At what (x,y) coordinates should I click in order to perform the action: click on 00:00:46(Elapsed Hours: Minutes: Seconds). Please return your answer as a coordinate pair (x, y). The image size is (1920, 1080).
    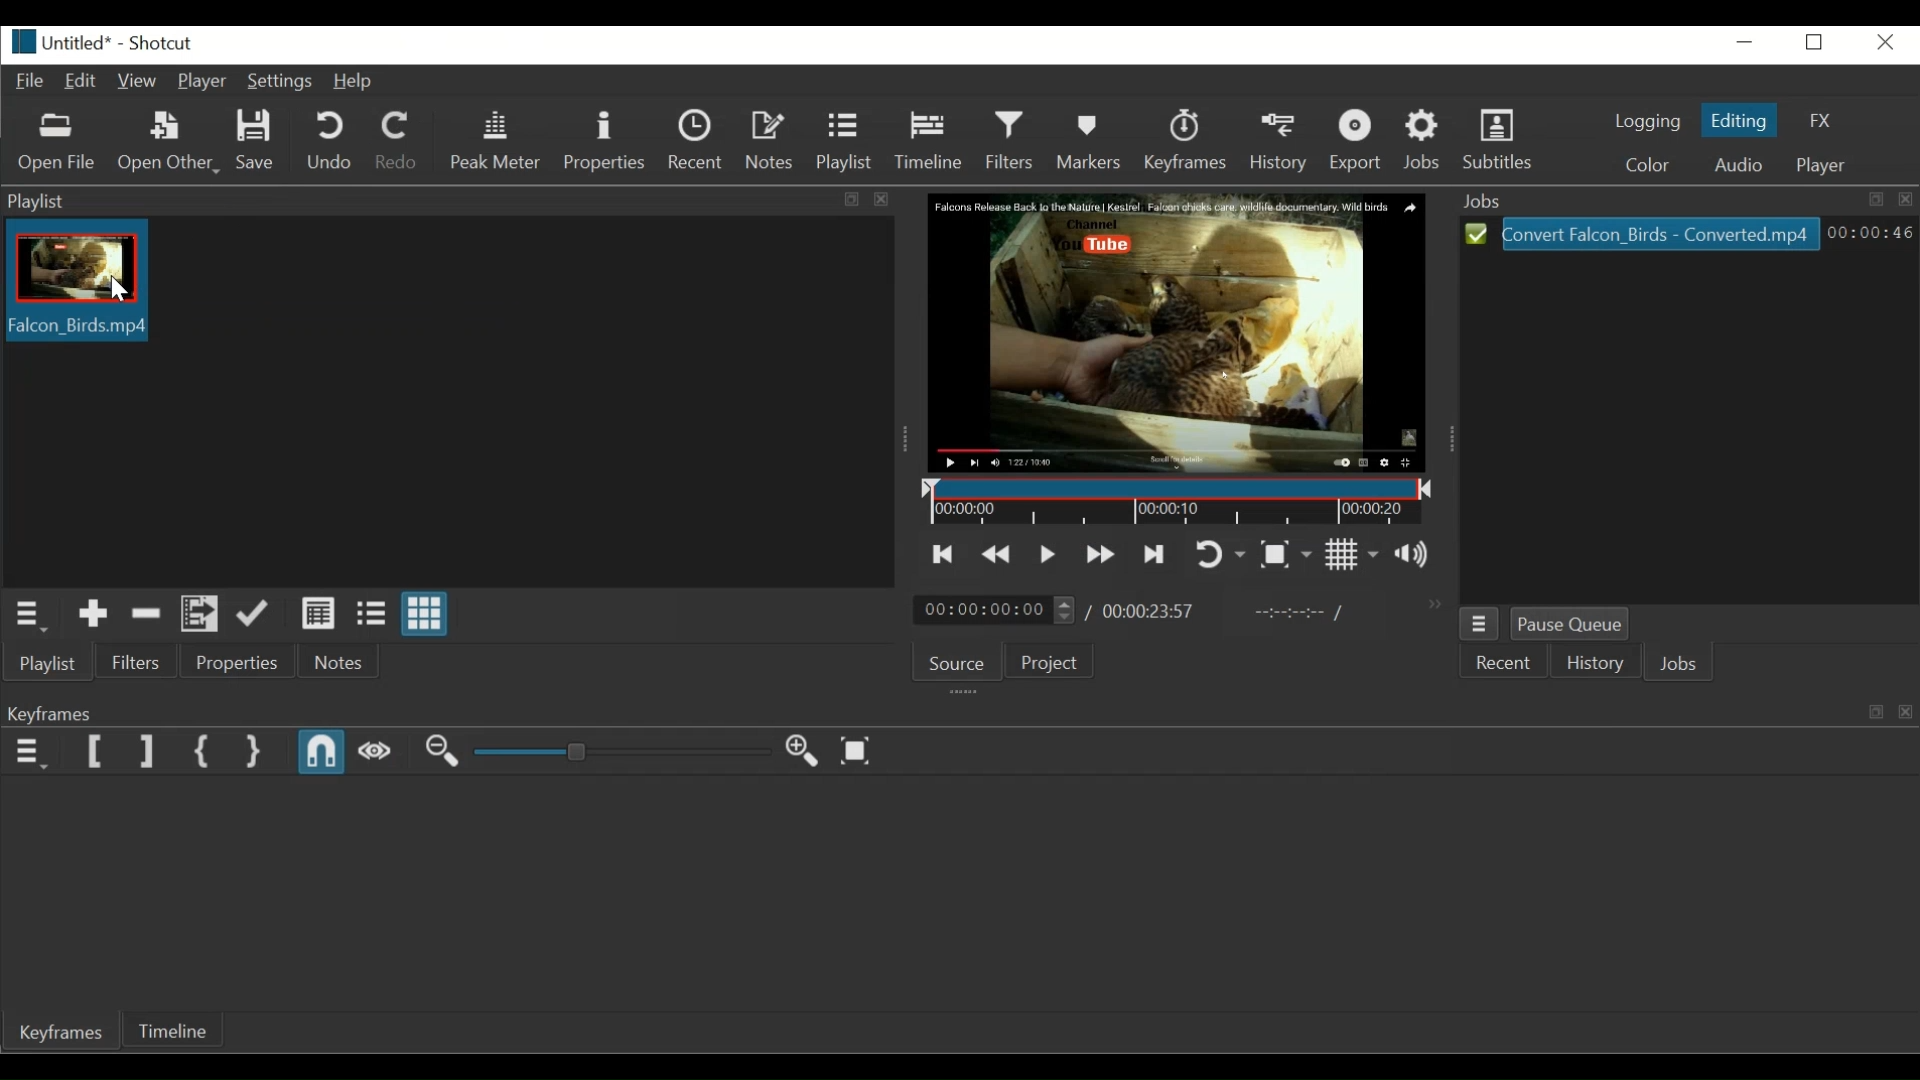
    Looking at the image, I should click on (1870, 232).